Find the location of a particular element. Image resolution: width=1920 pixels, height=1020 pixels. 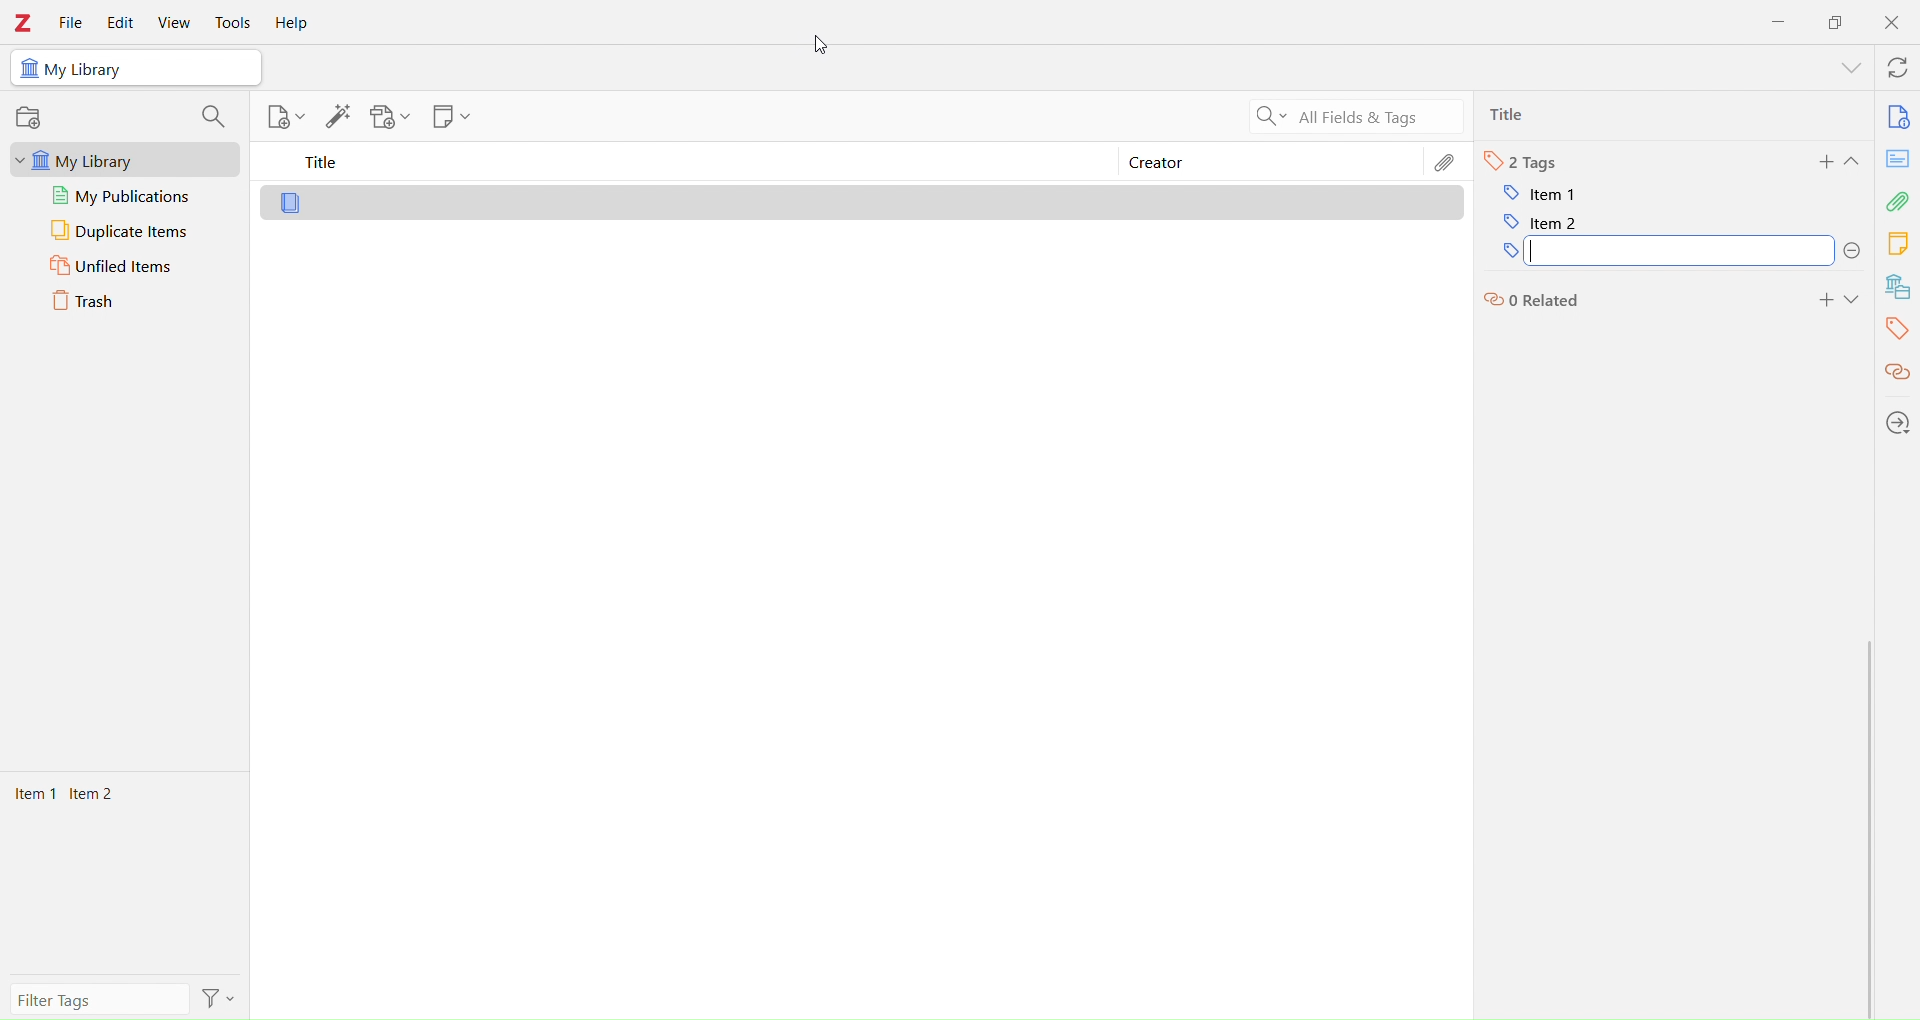

Duplicate Items is located at coordinates (126, 232).